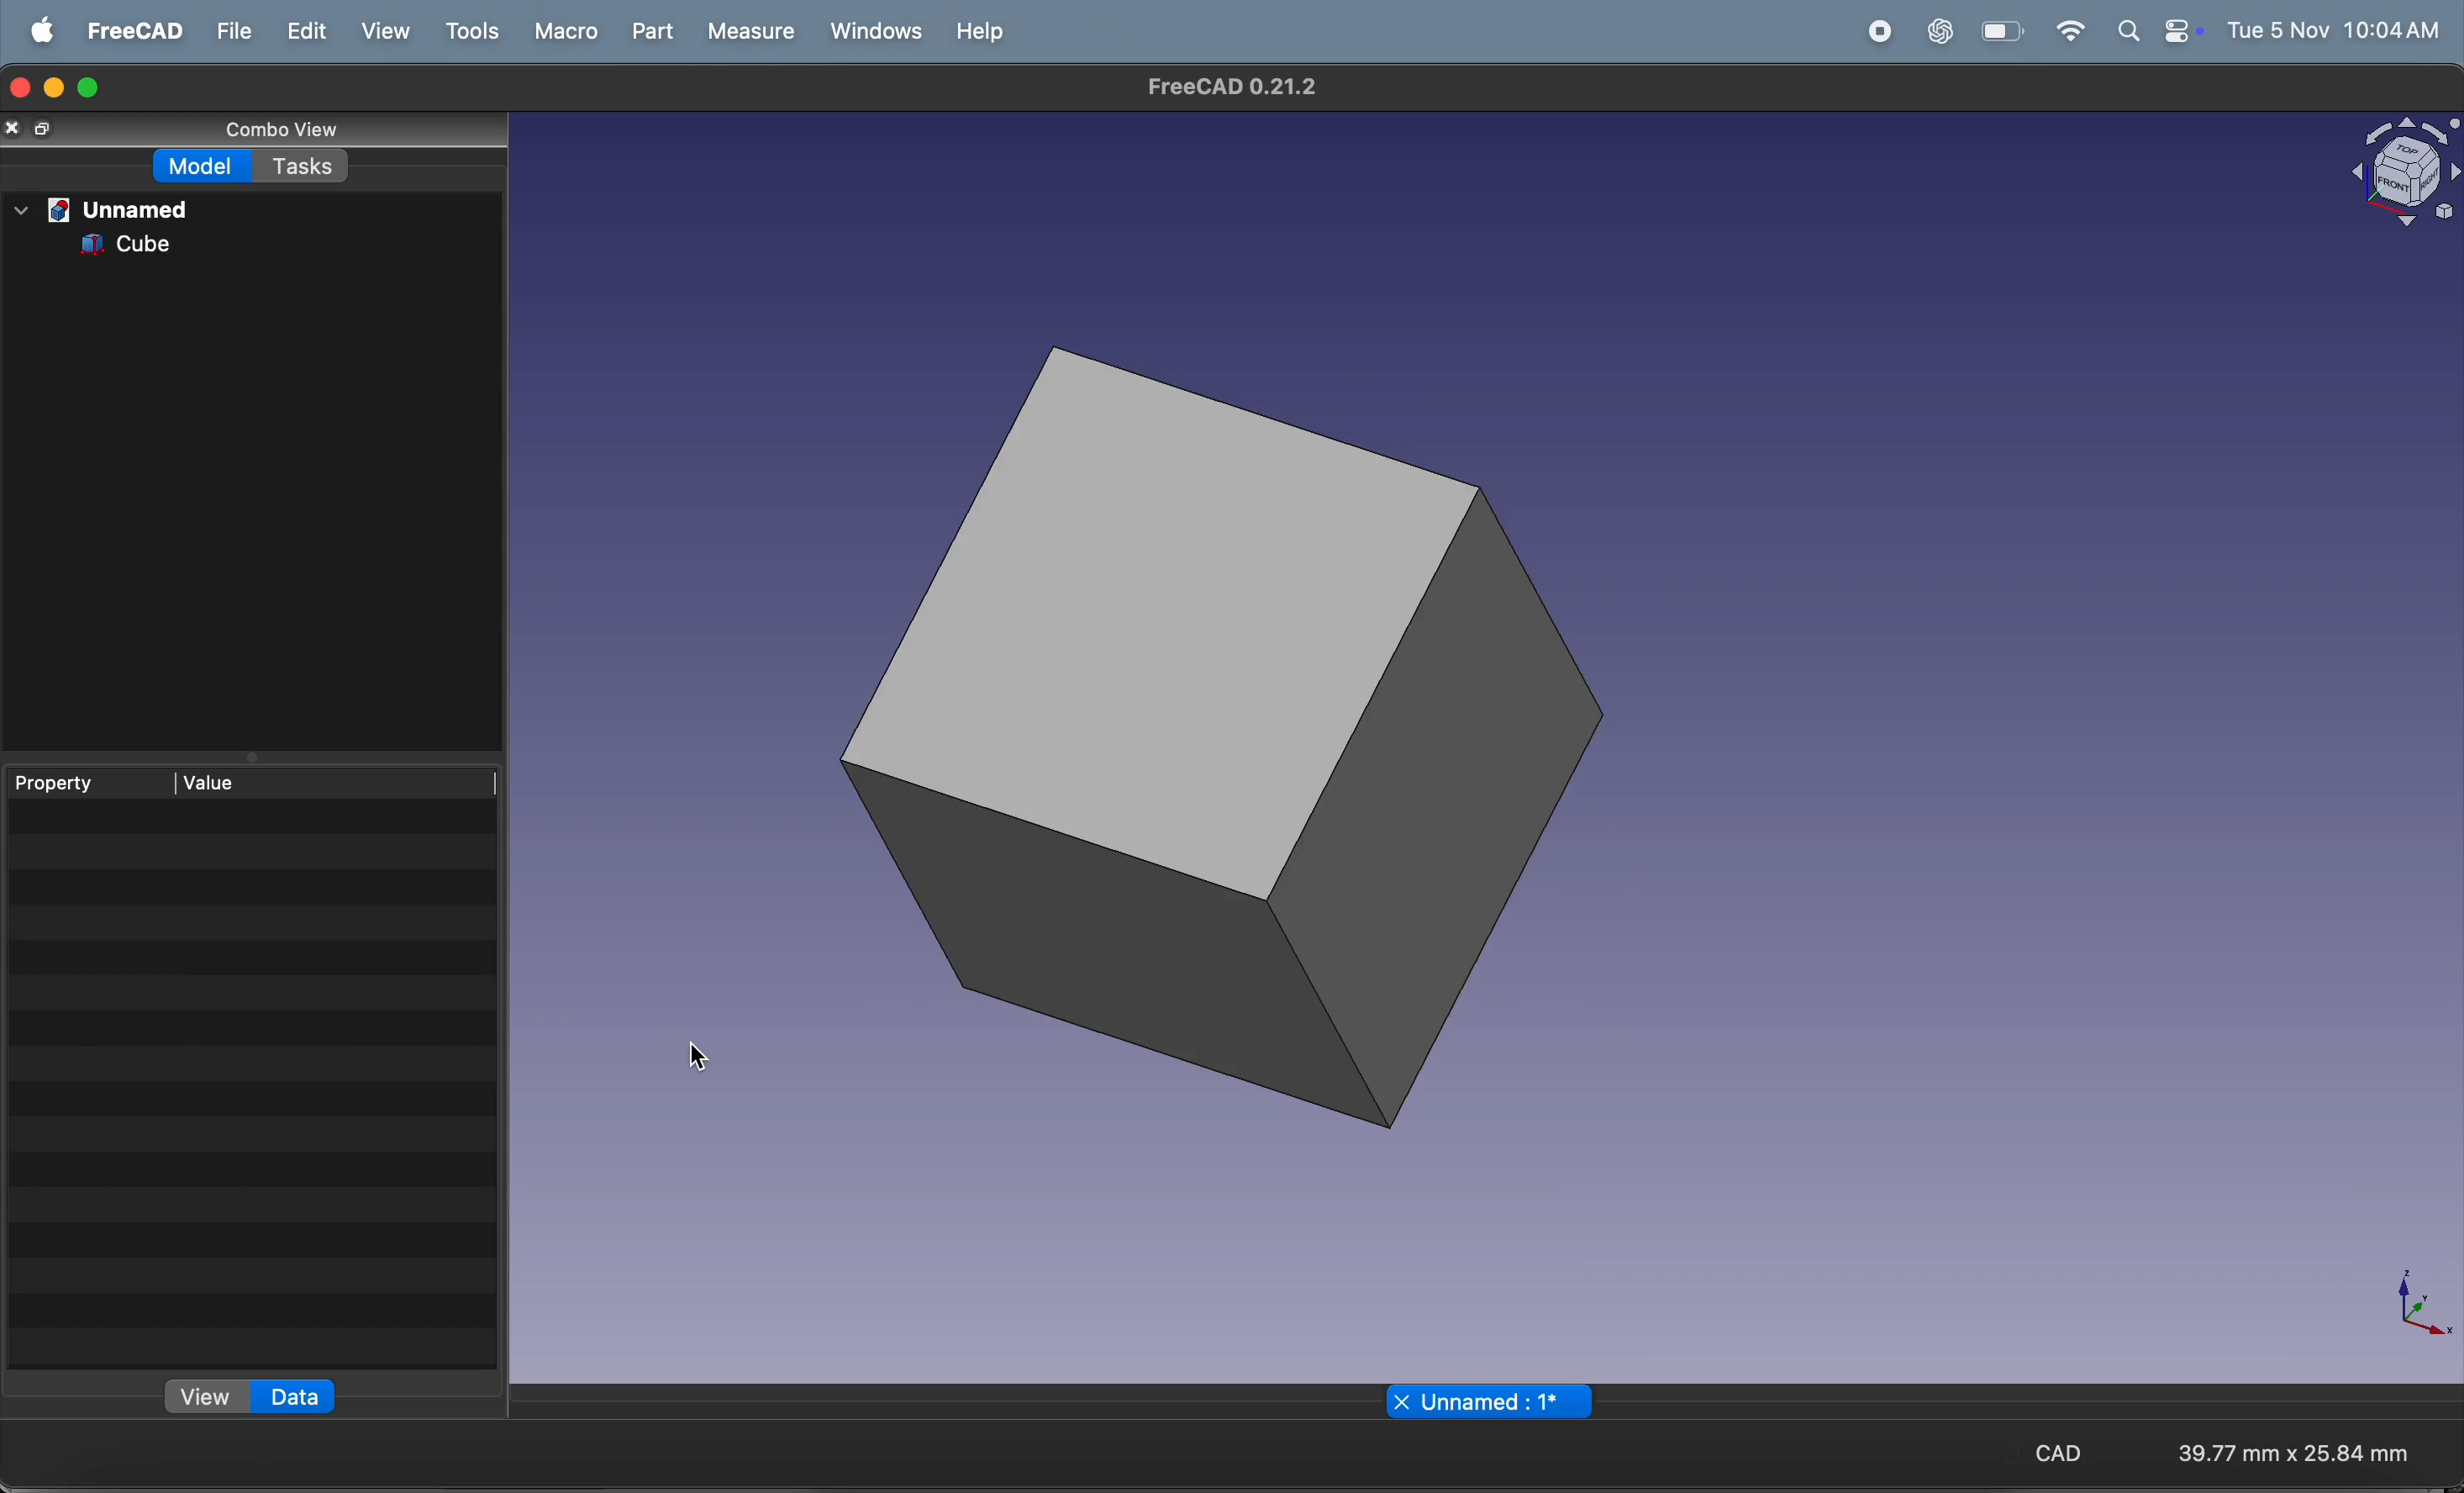  What do you see at coordinates (224, 783) in the screenshot?
I see `value` at bounding box center [224, 783].